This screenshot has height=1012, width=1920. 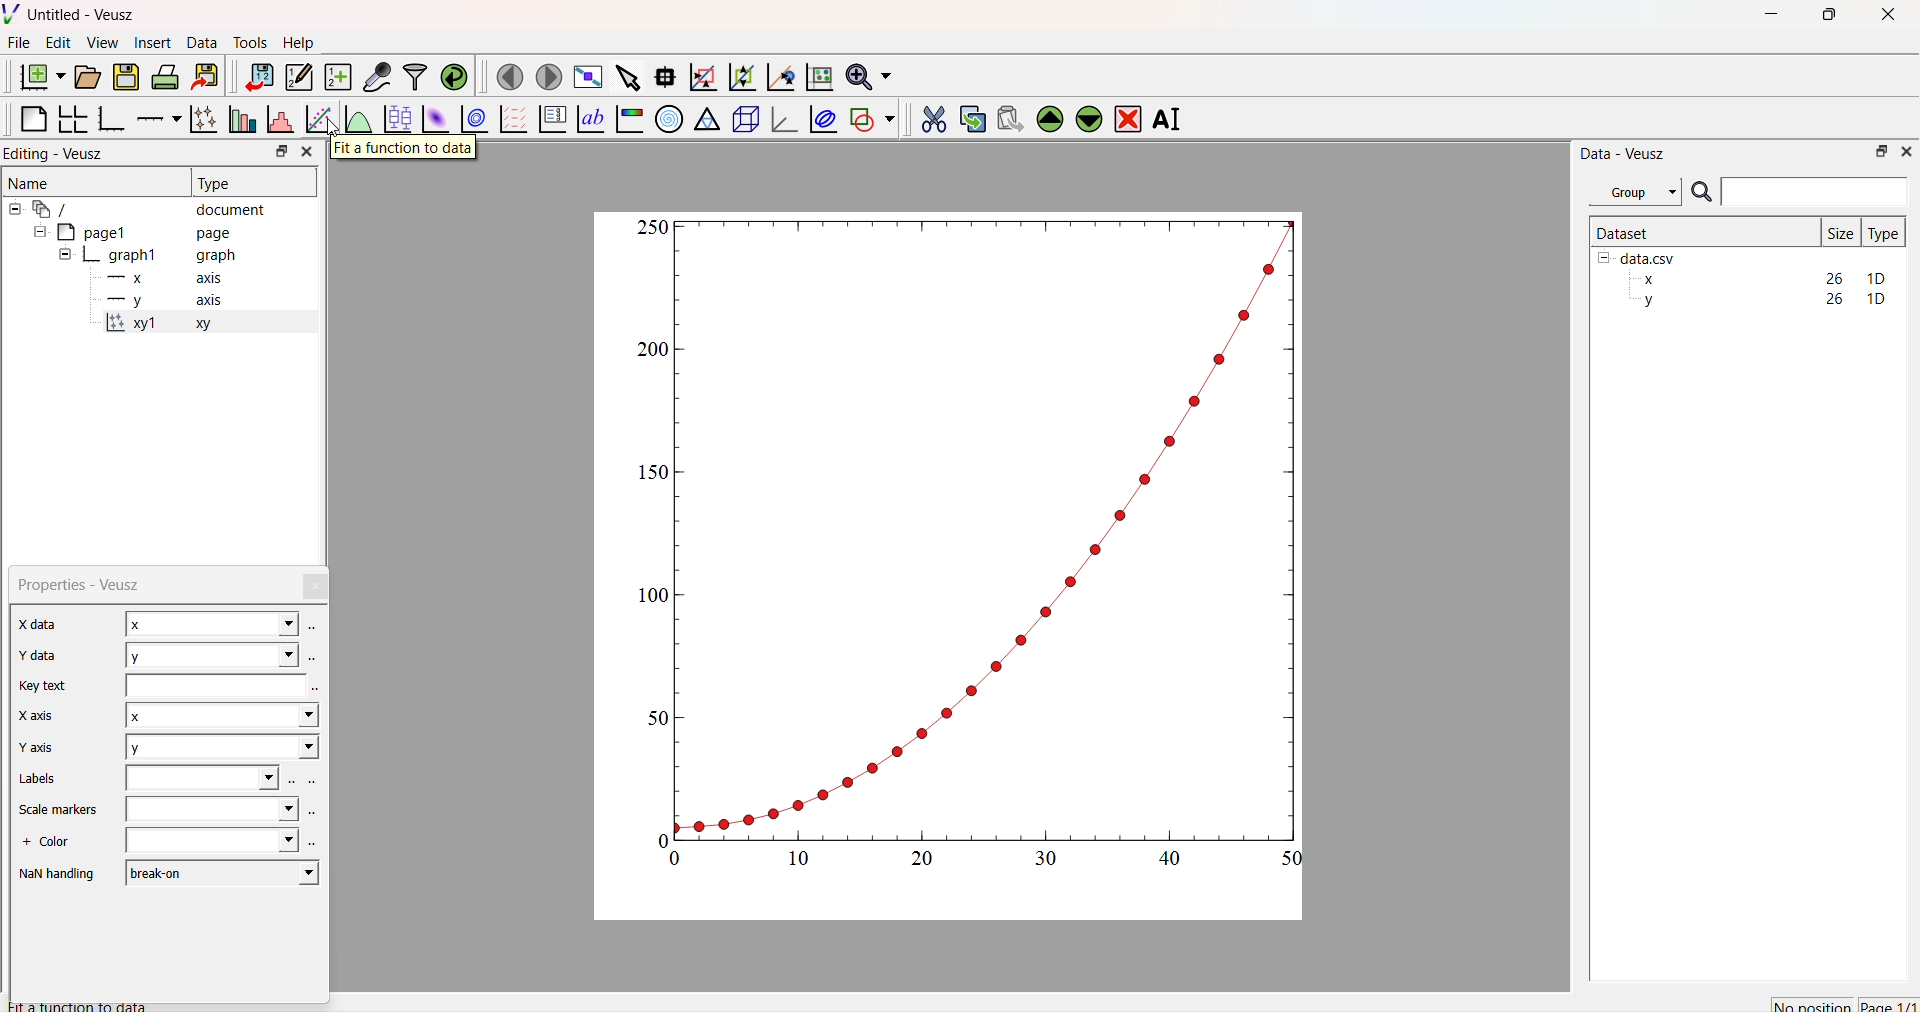 What do you see at coordinates (669, 119) in the screenshot?
I see `Polar Graph` at bounding box center [669, 119].